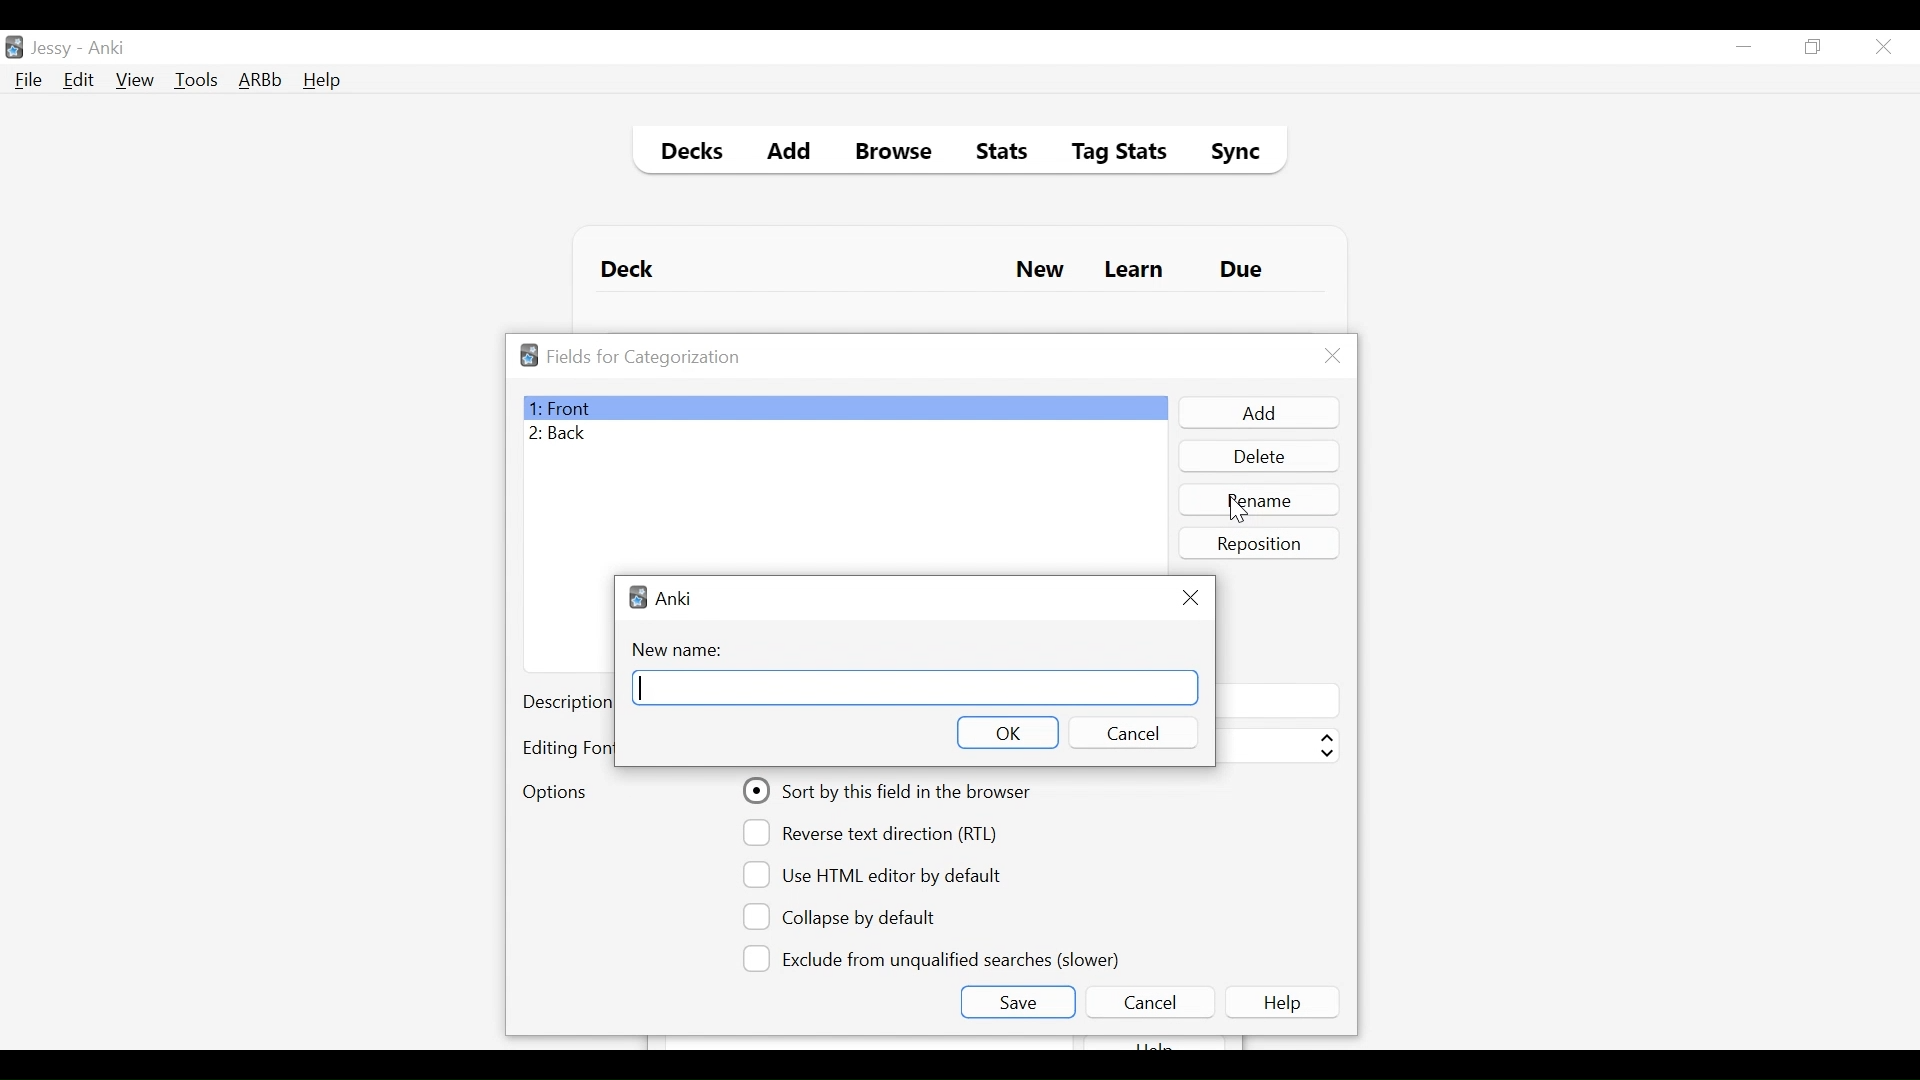  Describe the element at coordinates (529, 355) in the screenshot. I see `Application logo` at that location.